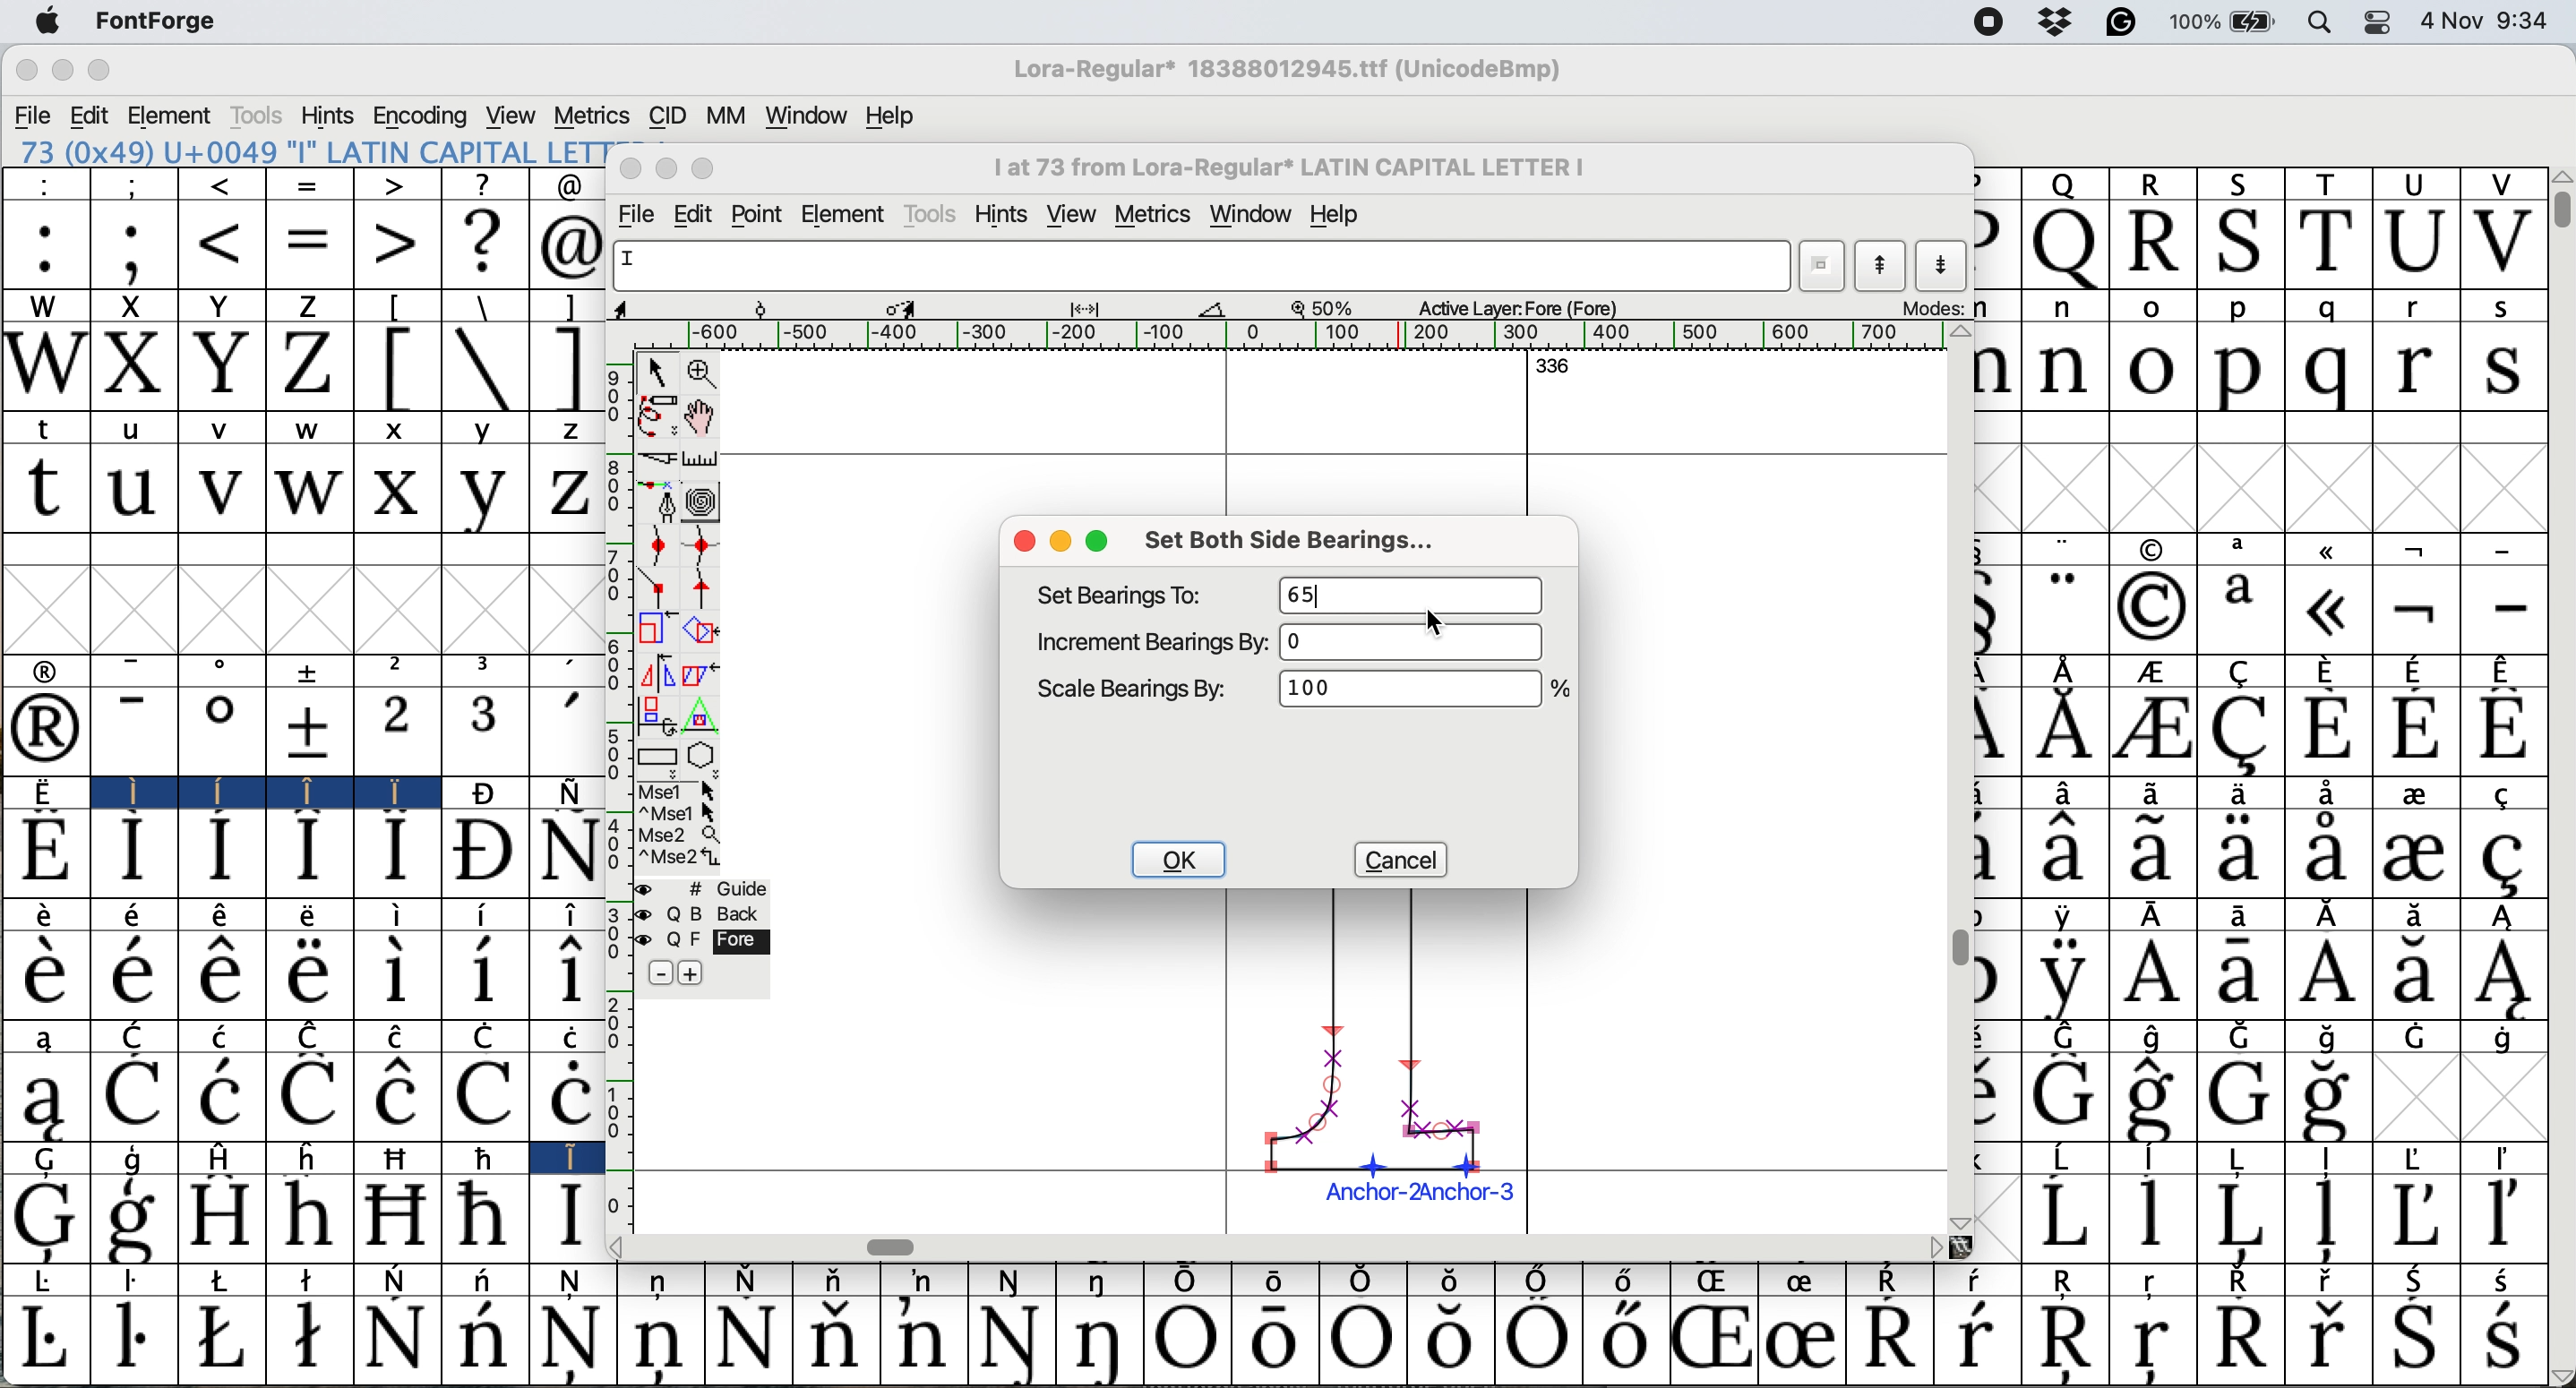 The height and width of the screenshot is (1388, 2576). I want to click on show previous letter, so click(1884, 266).